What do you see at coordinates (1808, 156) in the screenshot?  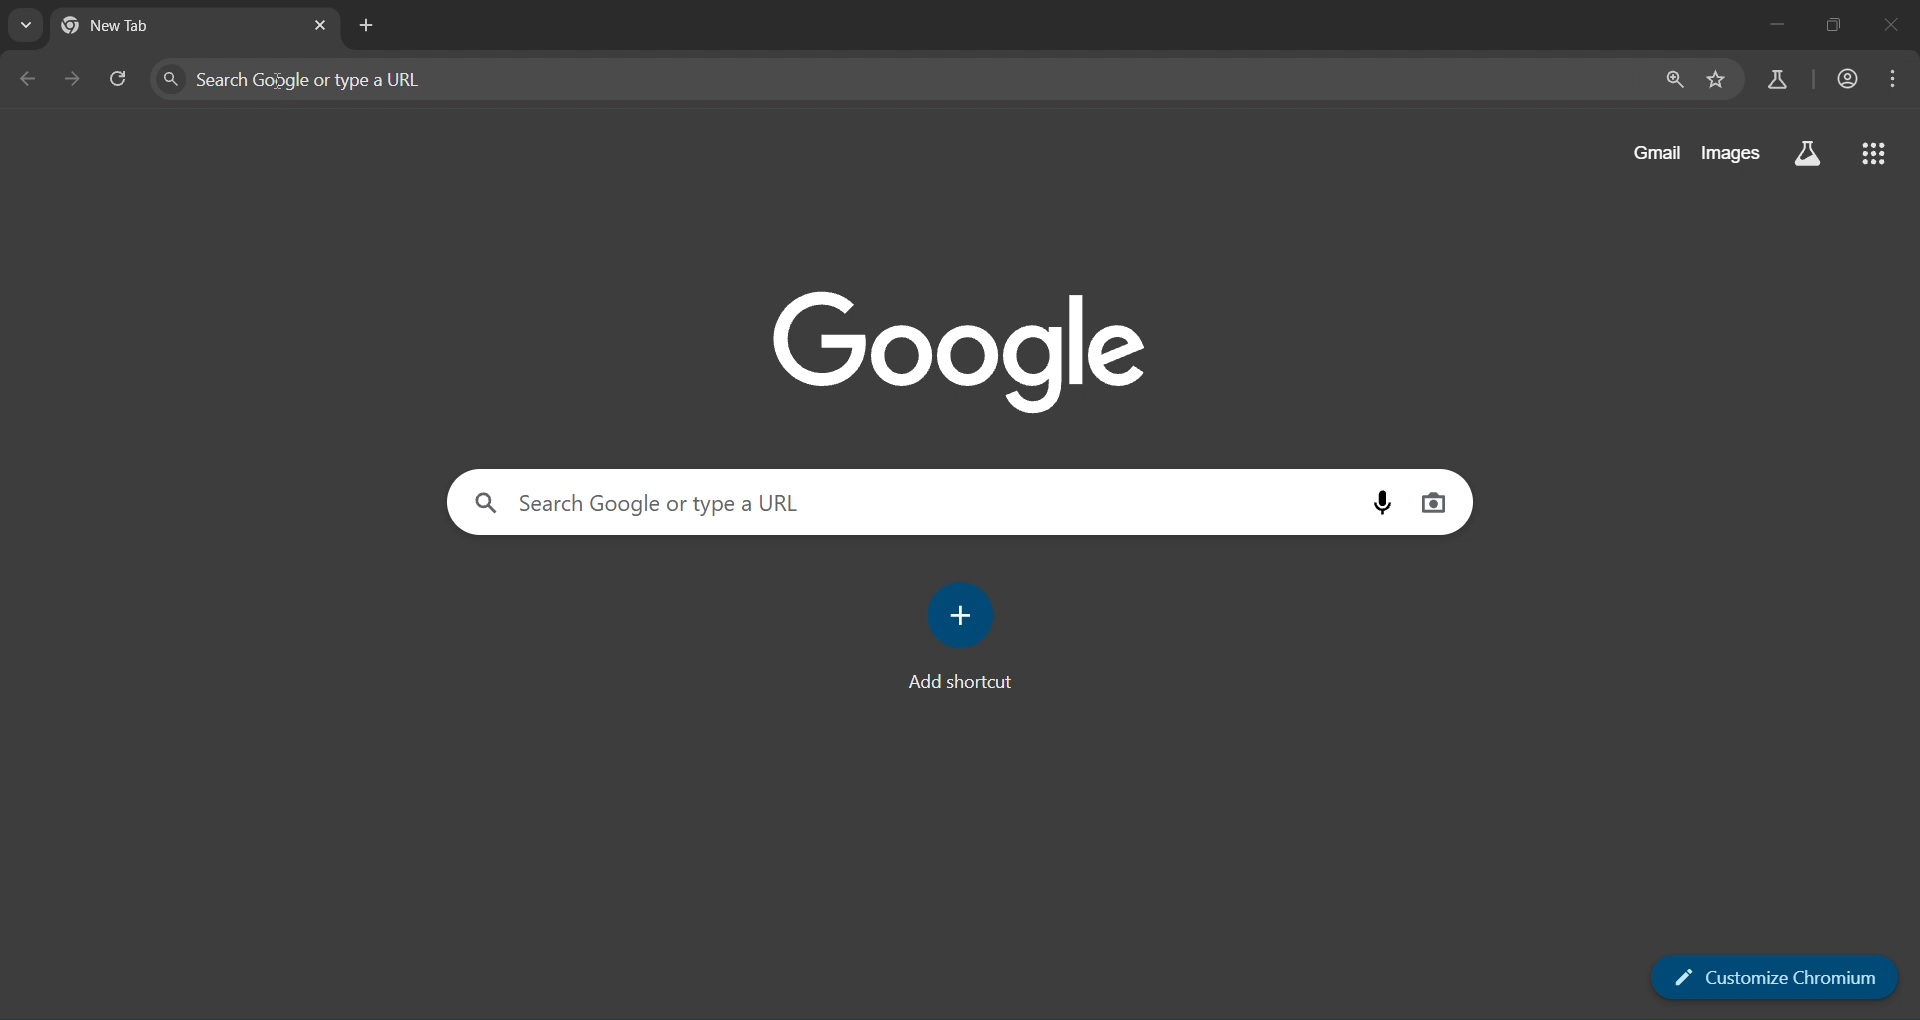 I see `search labs` at bounding box center [1808, 156].